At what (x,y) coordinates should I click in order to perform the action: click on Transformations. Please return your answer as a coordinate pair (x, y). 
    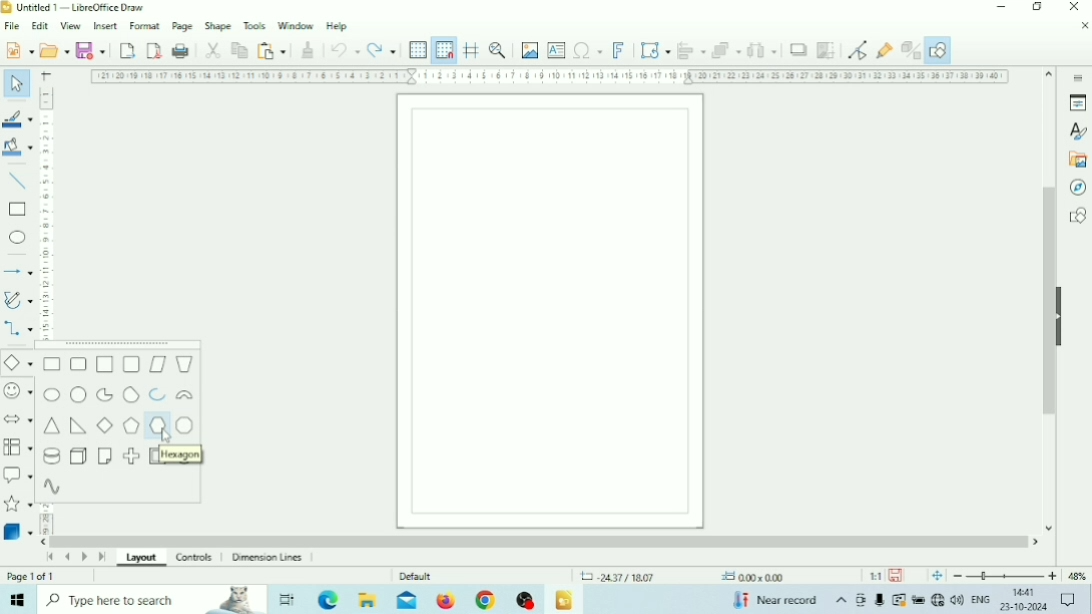
    Looking at the image, I should click on (654, 49).